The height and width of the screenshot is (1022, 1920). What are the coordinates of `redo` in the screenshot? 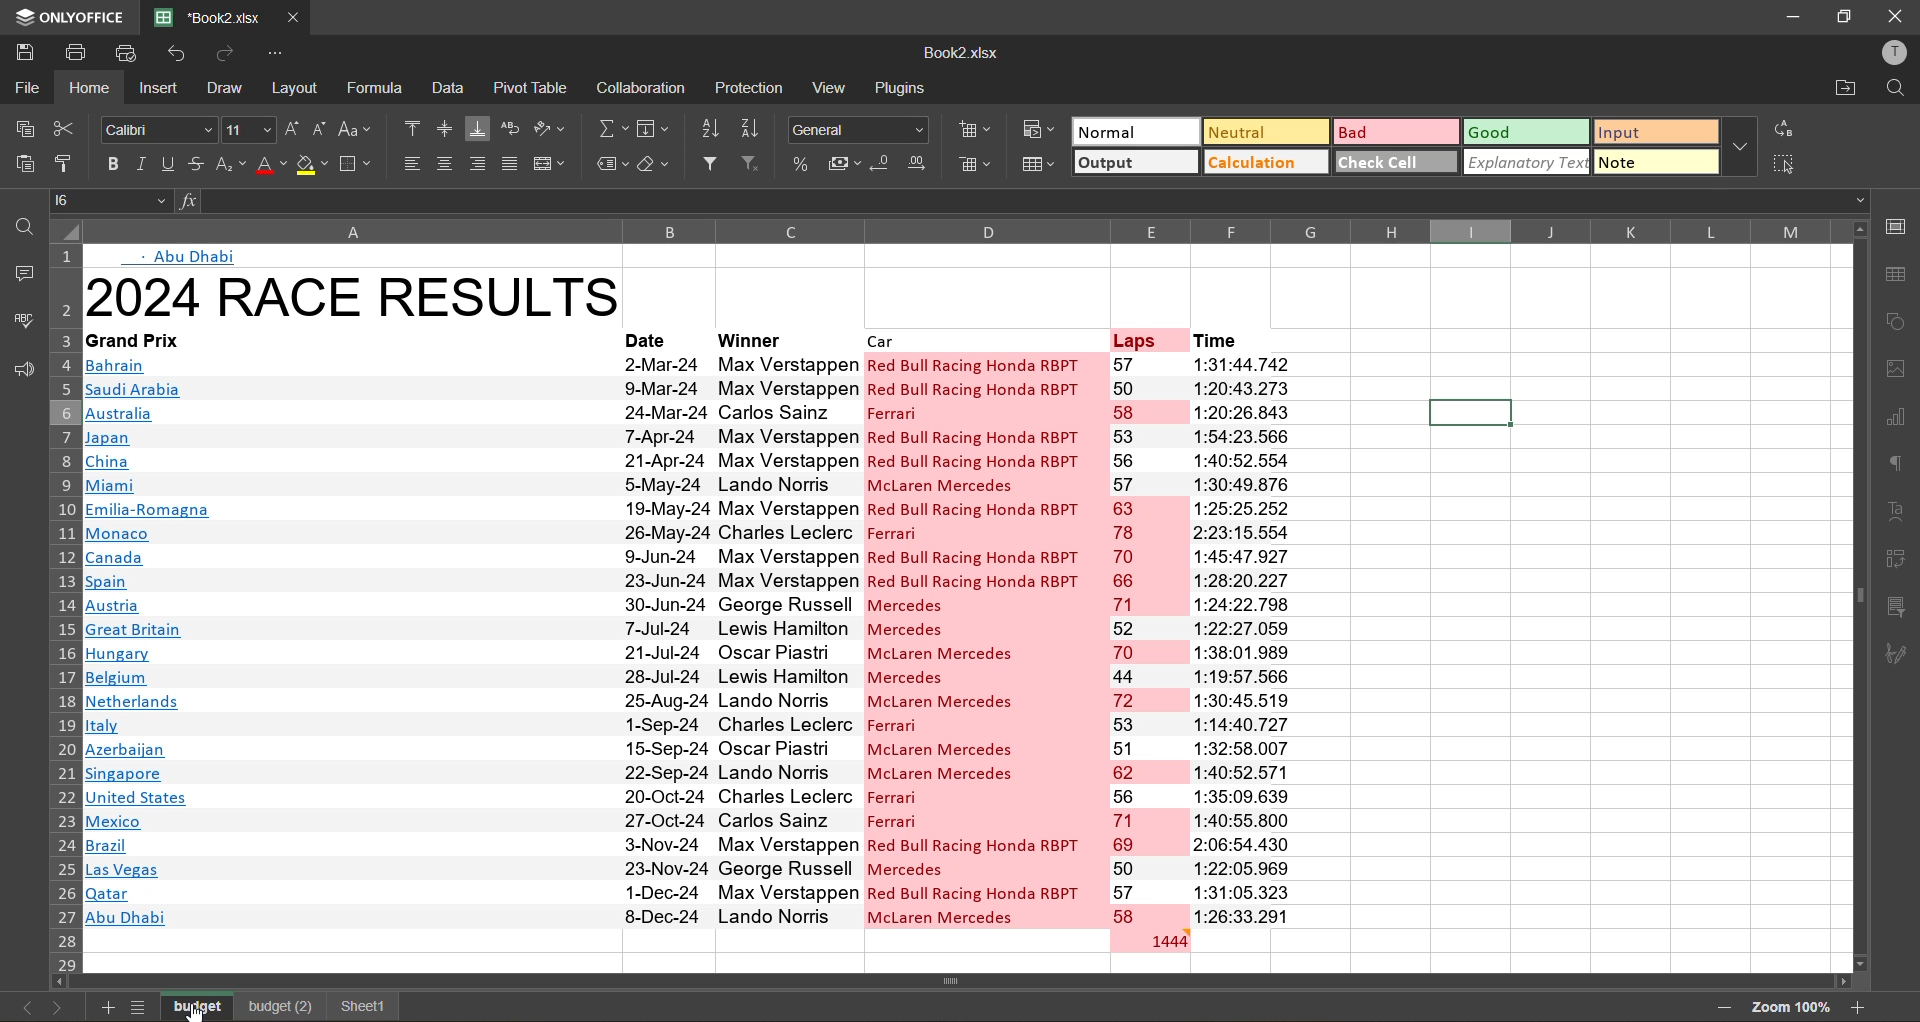 It's located at (226, 52).